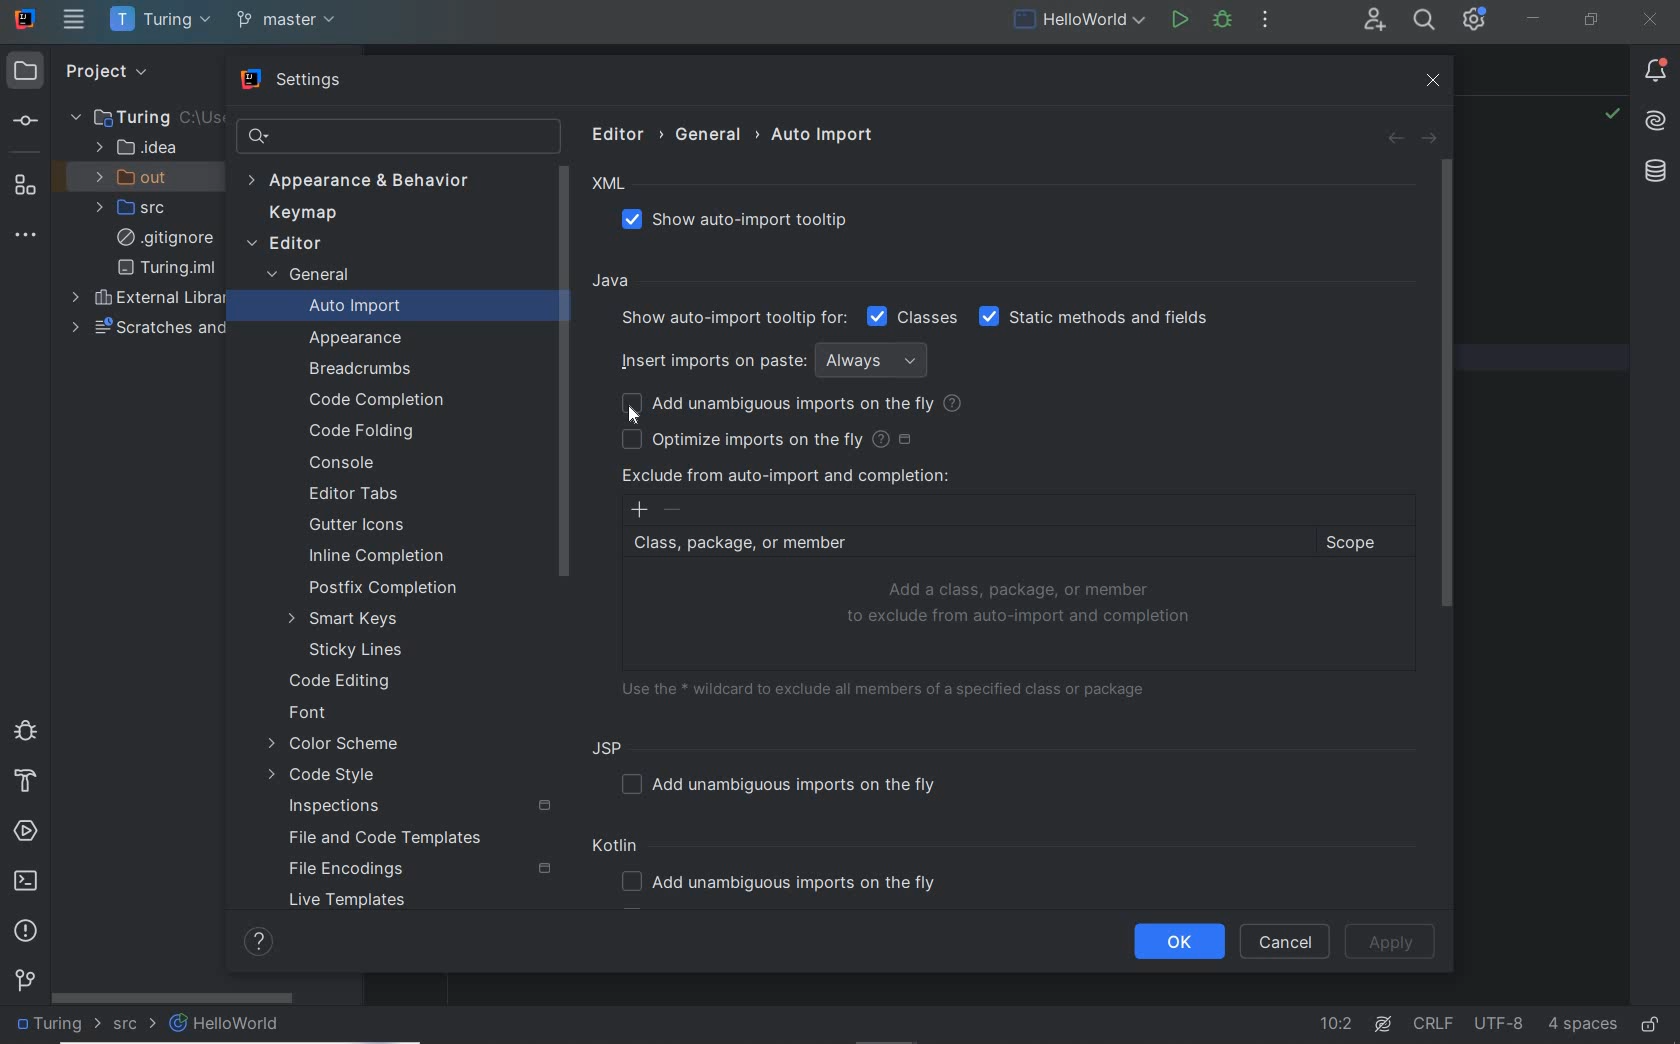 This screenshot has height=1044, width=1680. Describe the element at coordinates (138, 208) in the screenshot. I see `src` at that location.